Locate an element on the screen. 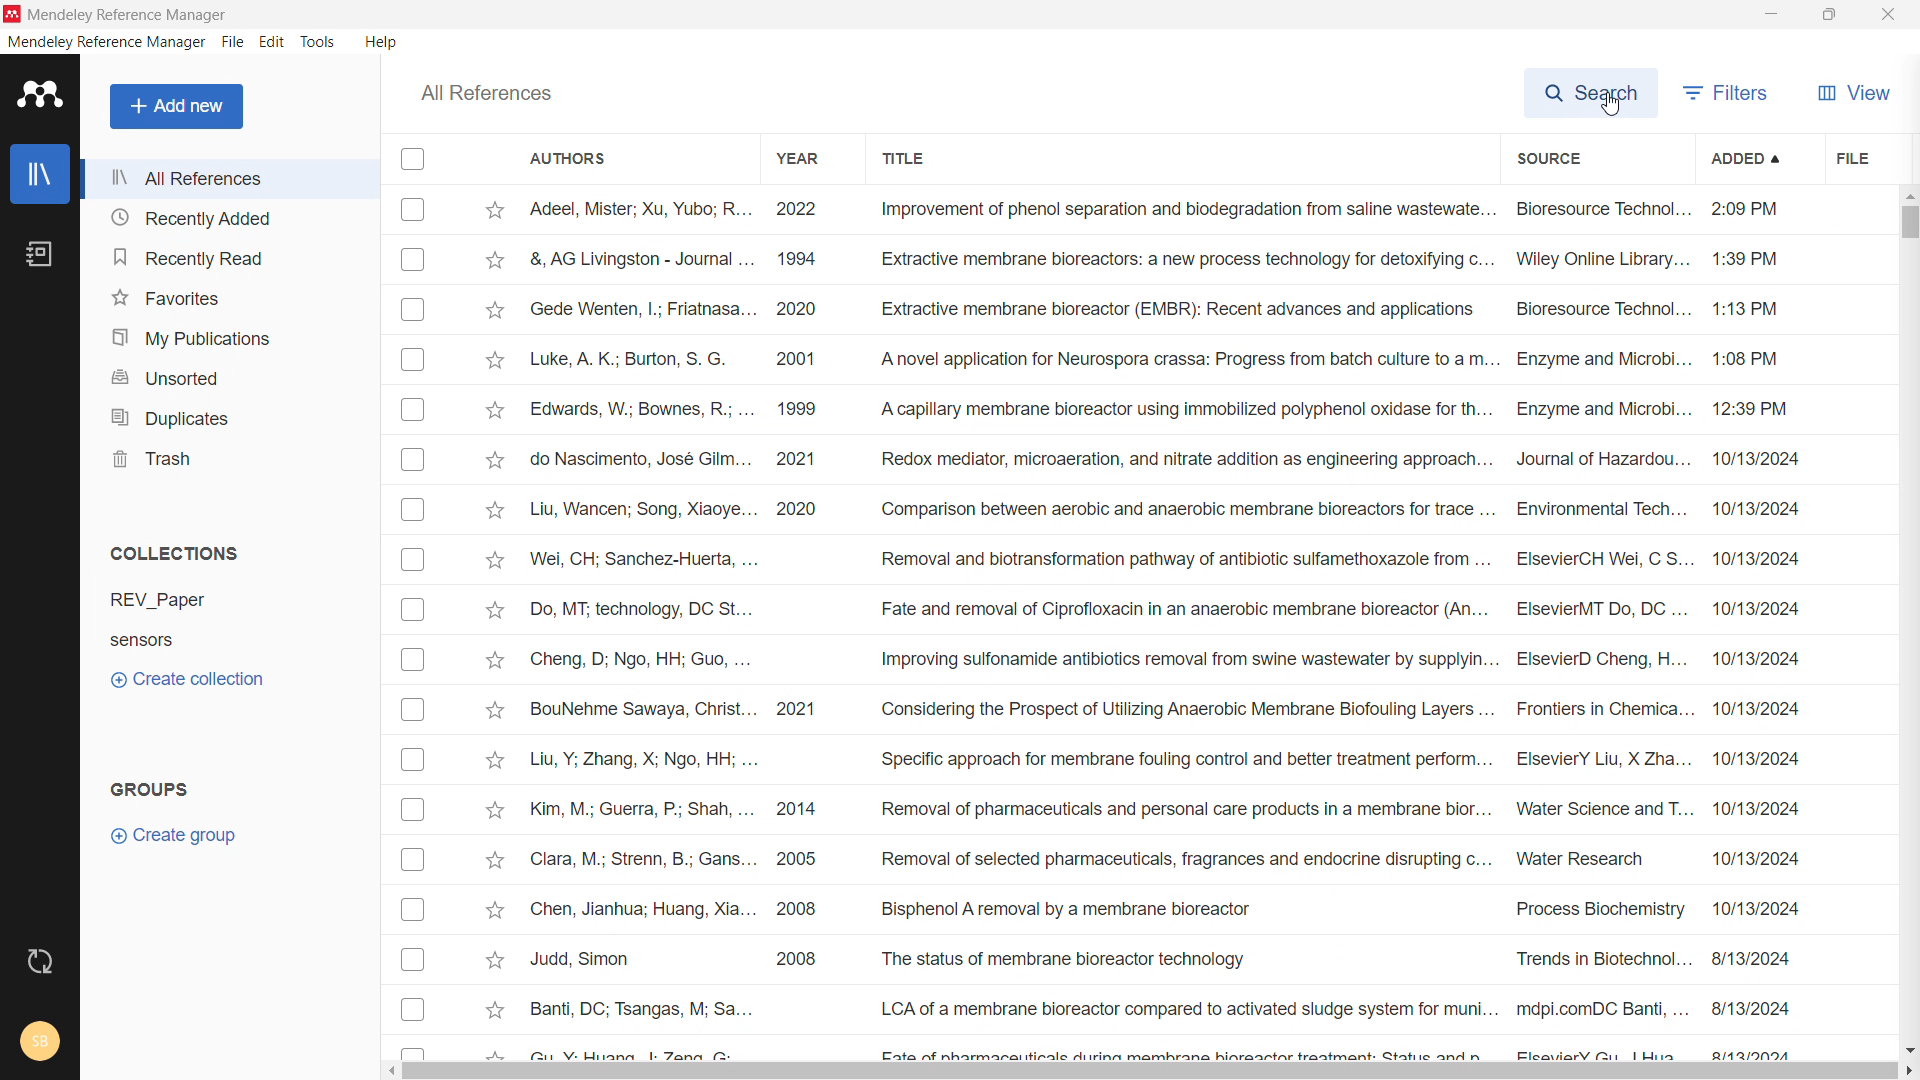 The width and height of the screenshot is (1920, 1080). Checkbox is located at coordinates (414, 963).